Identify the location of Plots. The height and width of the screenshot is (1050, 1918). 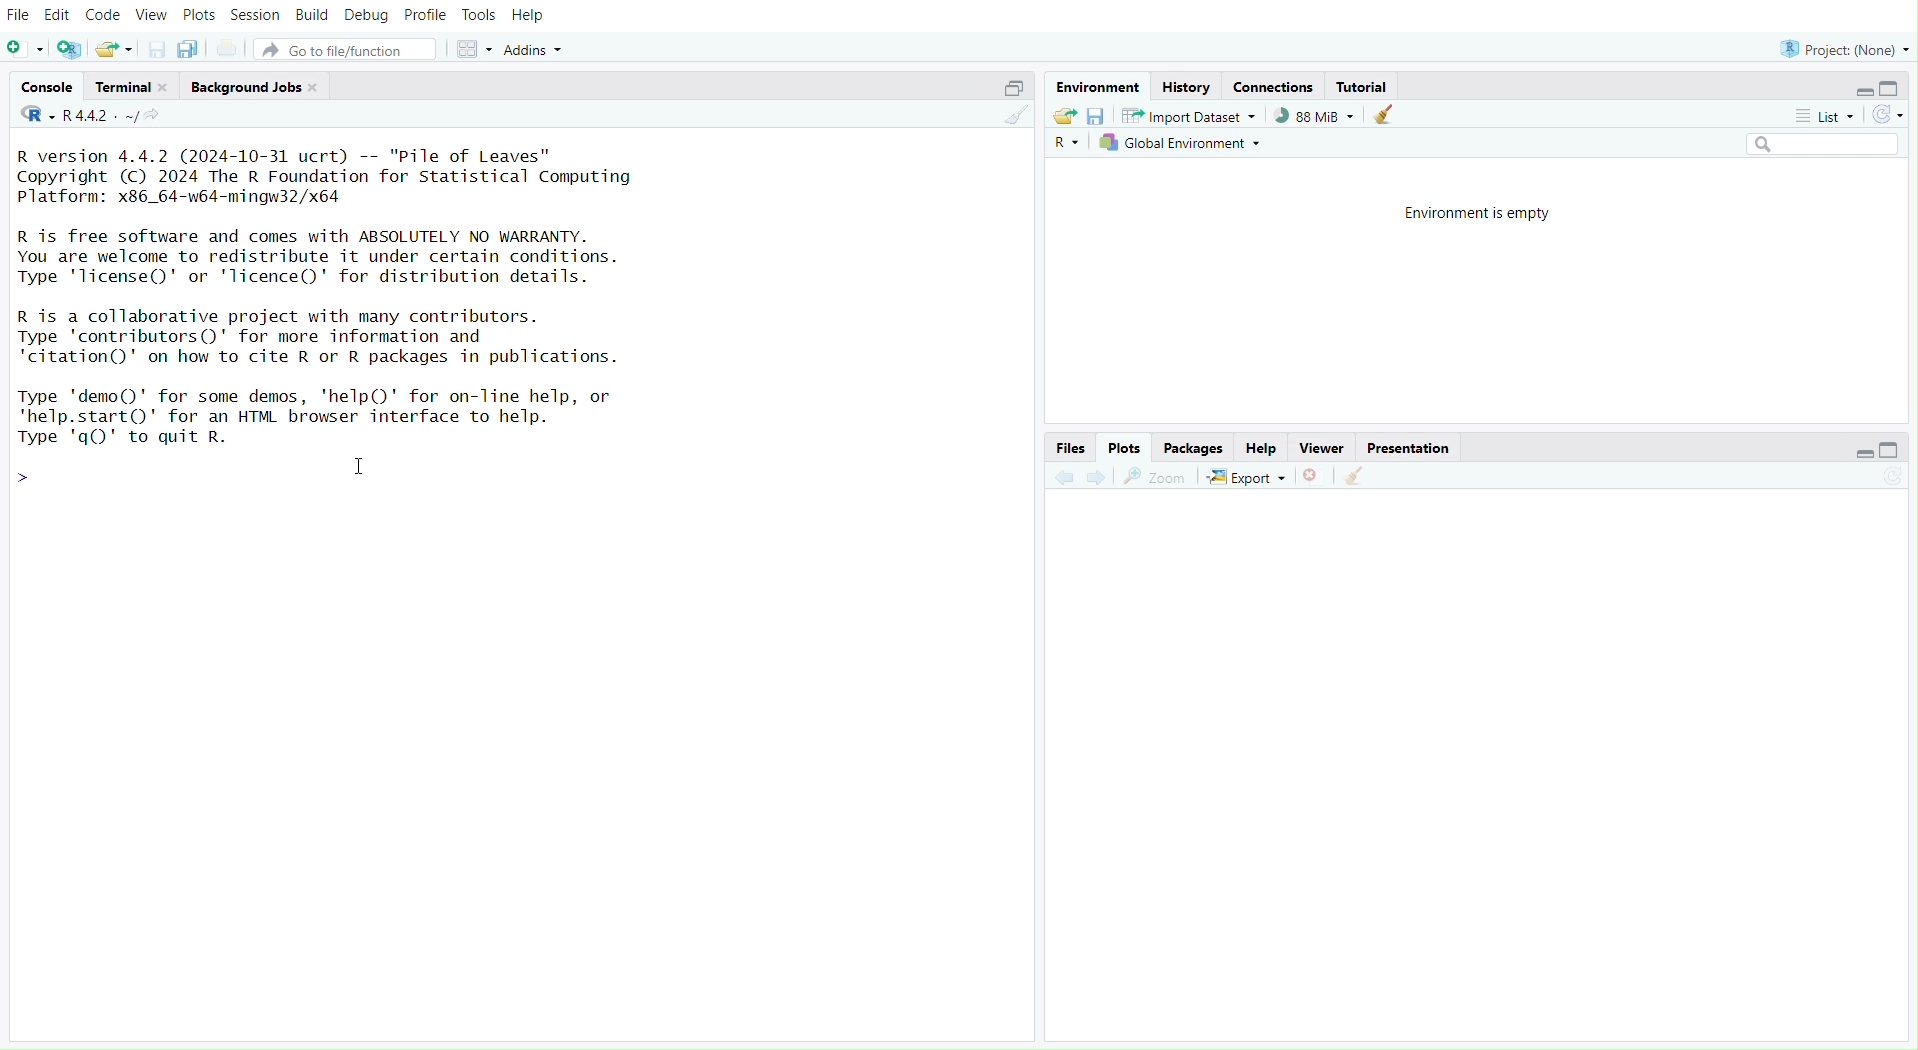
(1125, 449).